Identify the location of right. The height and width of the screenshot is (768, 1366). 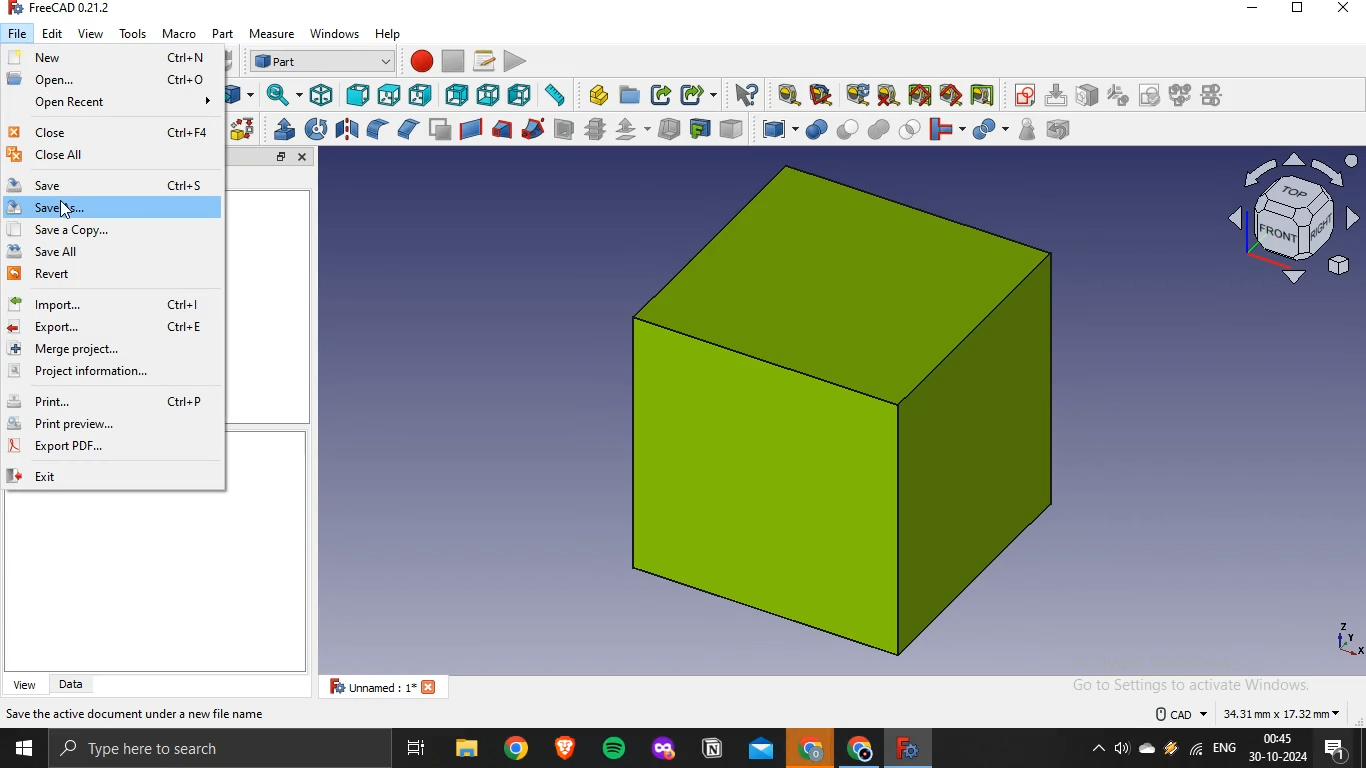
(421, 94).